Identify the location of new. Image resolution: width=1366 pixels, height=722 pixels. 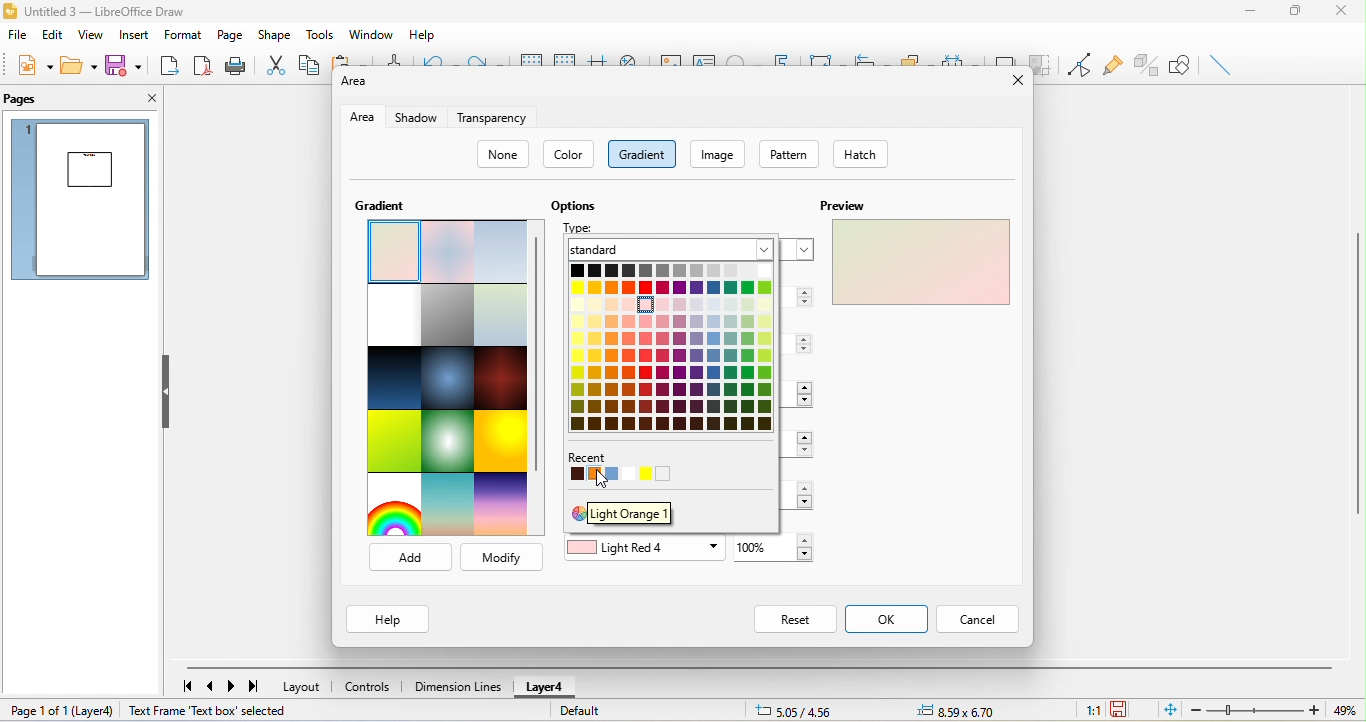
(32, 65).